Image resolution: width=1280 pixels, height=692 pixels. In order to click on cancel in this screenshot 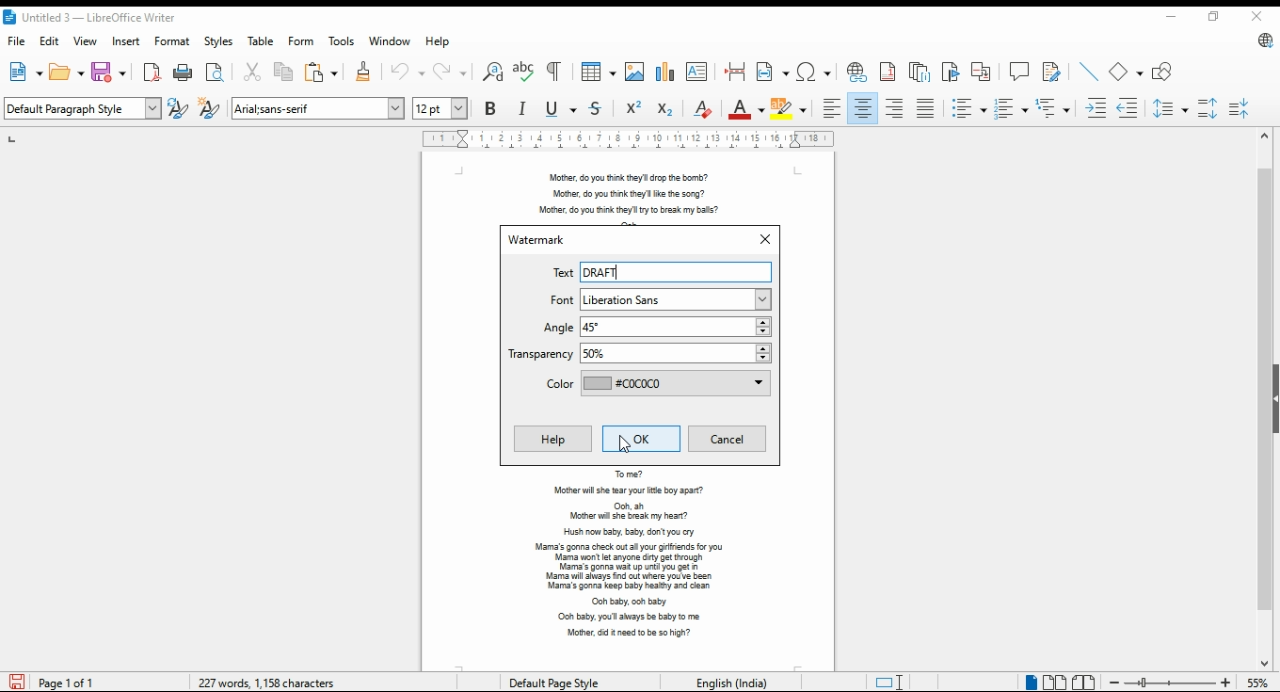, I will do `click(728, 438)`.